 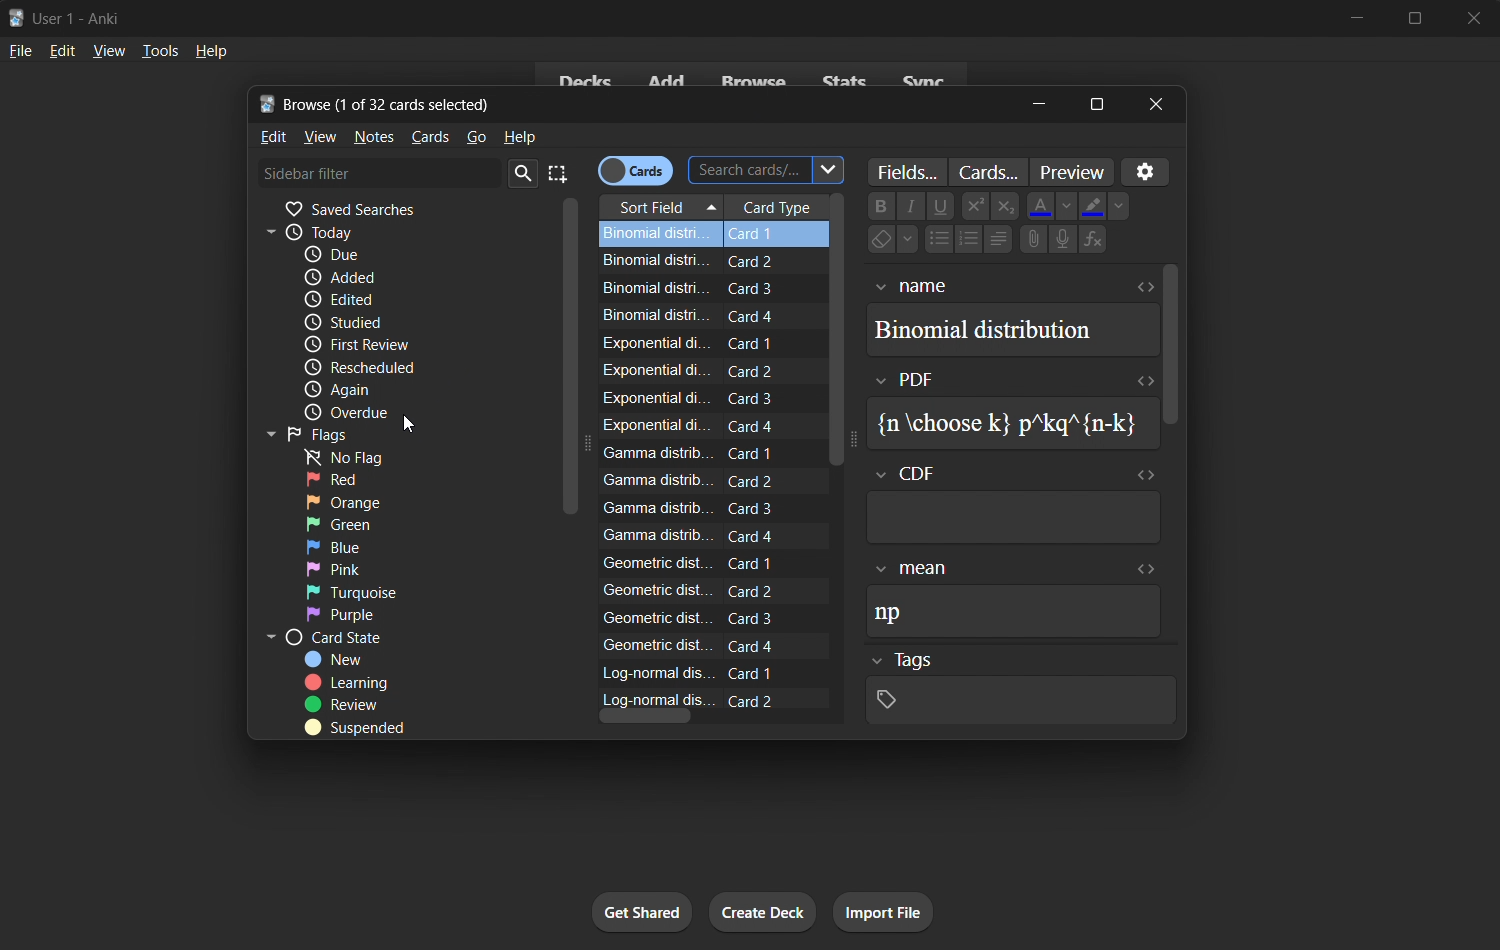 What do you see at coordinates (521, 174) in the screenshot?
I see `search` at bounding box center [521, 174].